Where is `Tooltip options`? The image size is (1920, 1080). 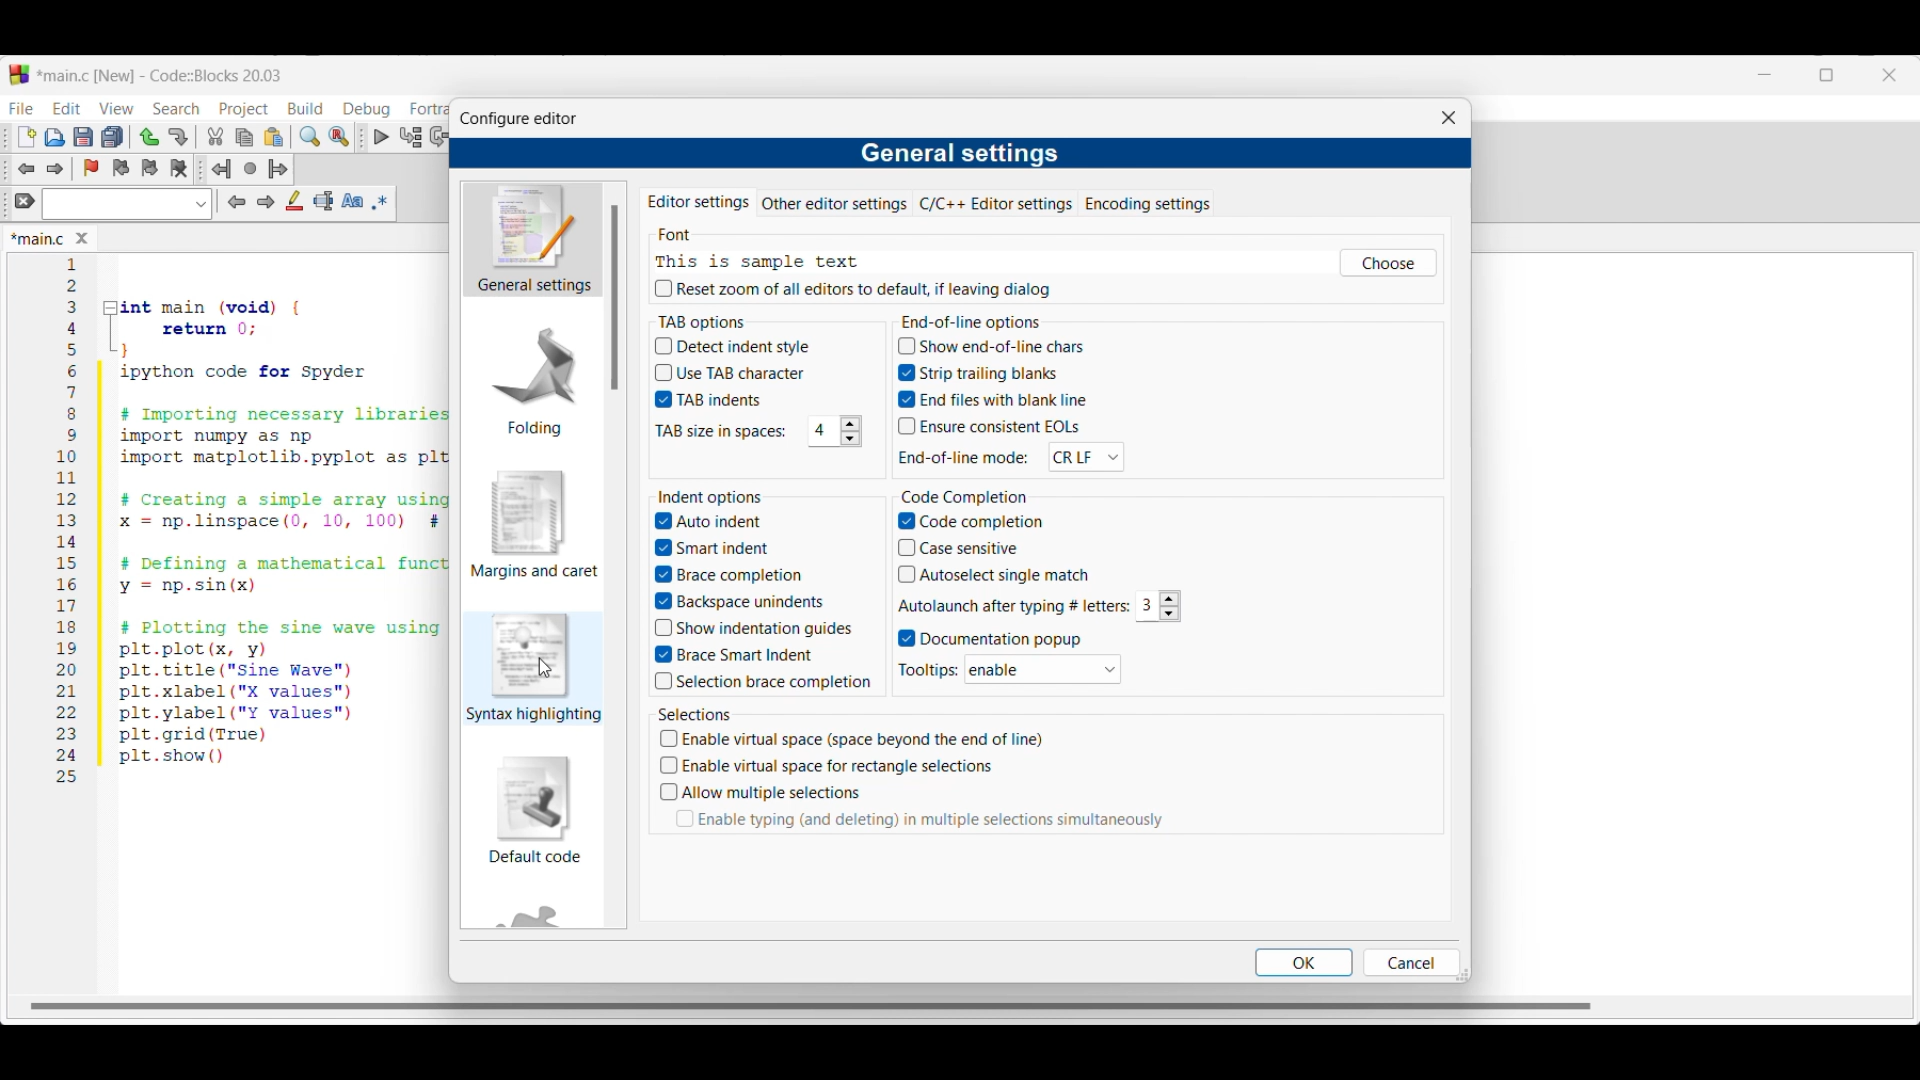
Tooltip options is located at coordinates (1044, 669).